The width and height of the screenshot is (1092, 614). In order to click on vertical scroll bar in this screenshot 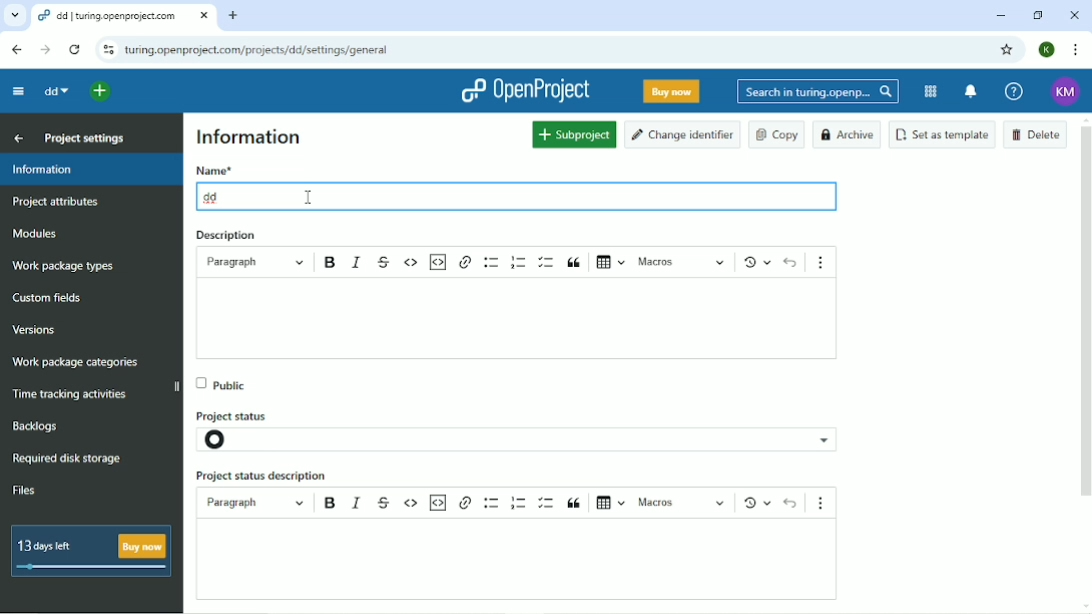, I will do `click(1089, 314)`.